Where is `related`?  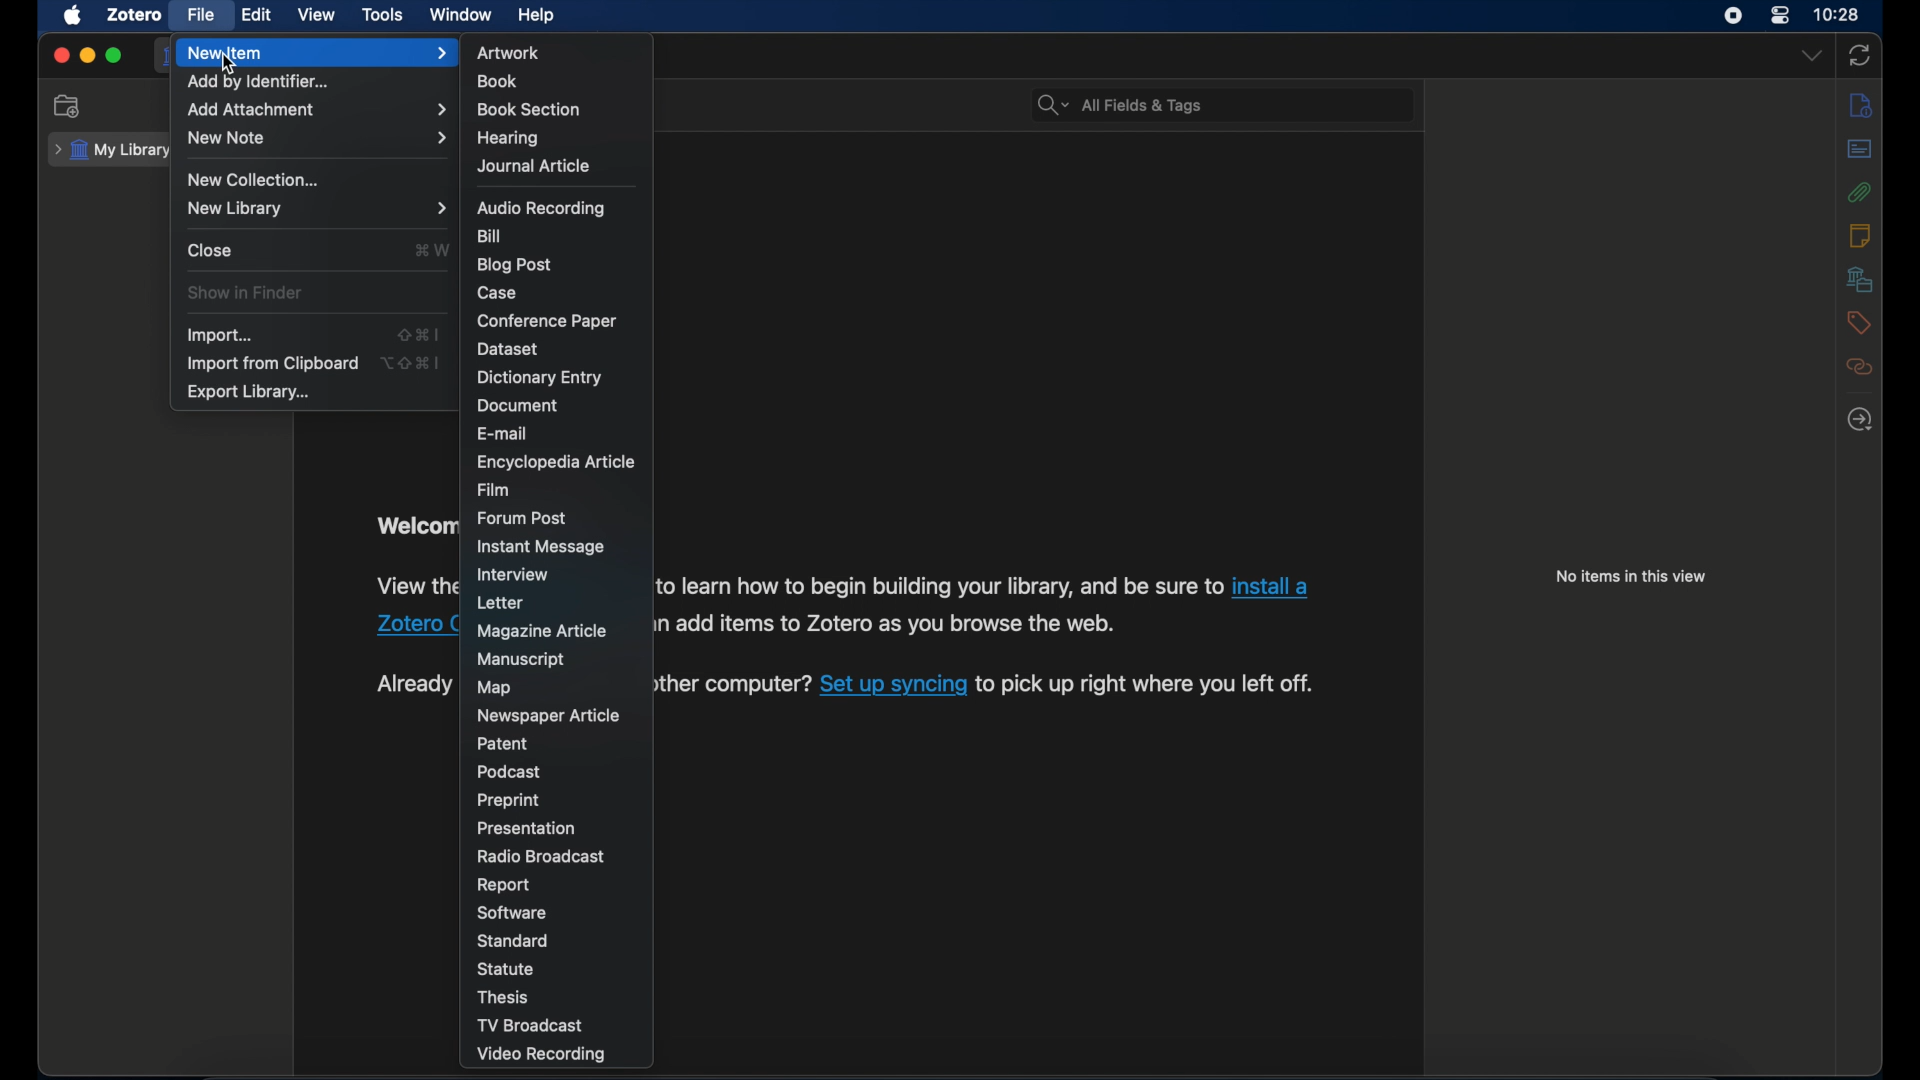
related is located at coordinates (1861, 367).